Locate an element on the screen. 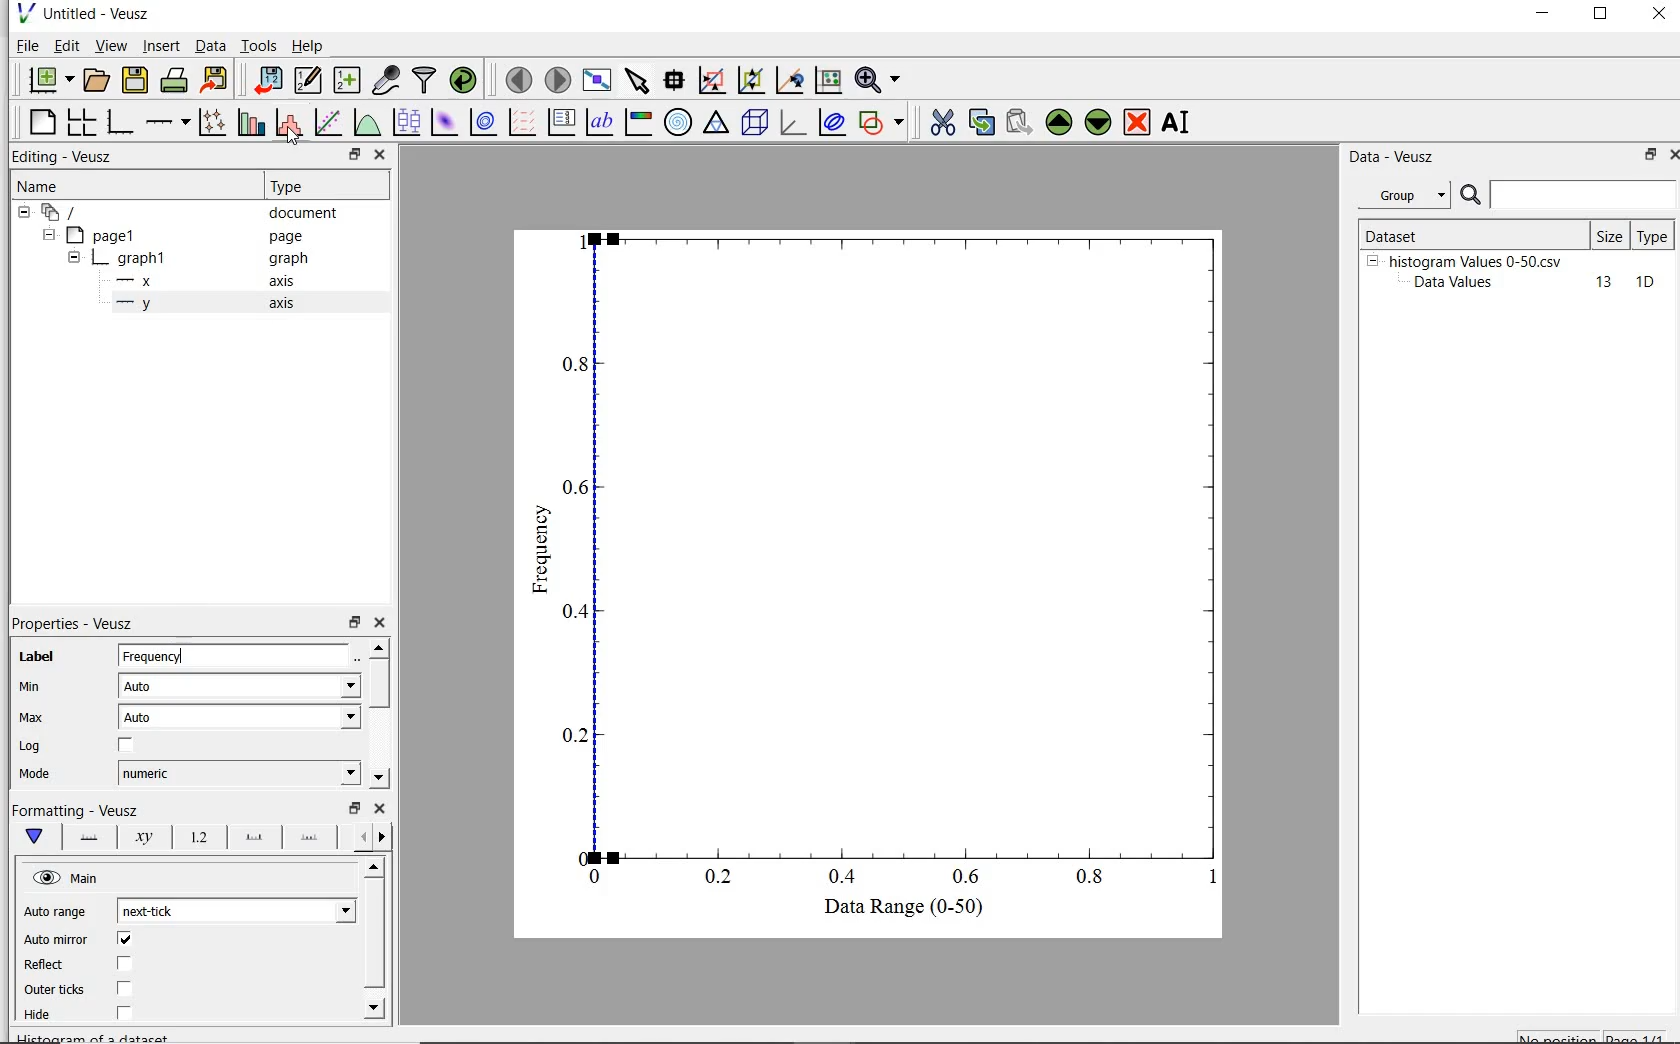 The width and height of the screenshot is (1680, 1044). page1 is located at coordinates (105, 237).